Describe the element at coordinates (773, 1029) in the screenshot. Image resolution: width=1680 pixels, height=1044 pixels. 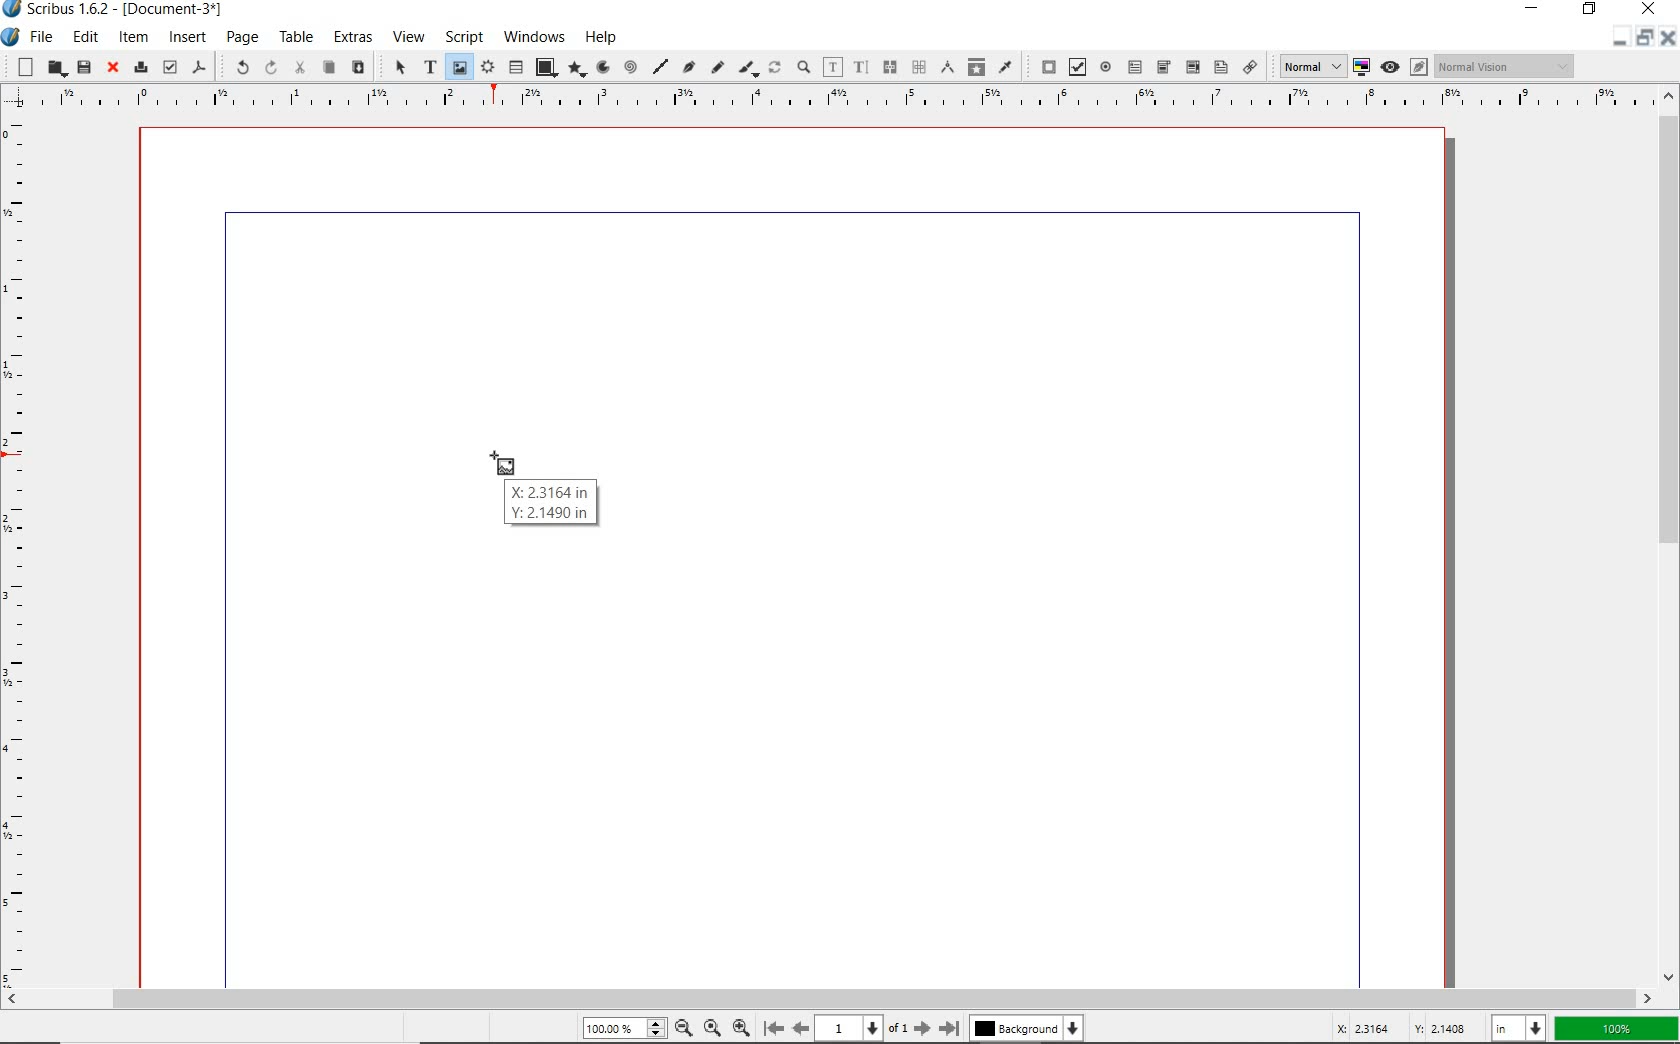
I see `first` at that location.